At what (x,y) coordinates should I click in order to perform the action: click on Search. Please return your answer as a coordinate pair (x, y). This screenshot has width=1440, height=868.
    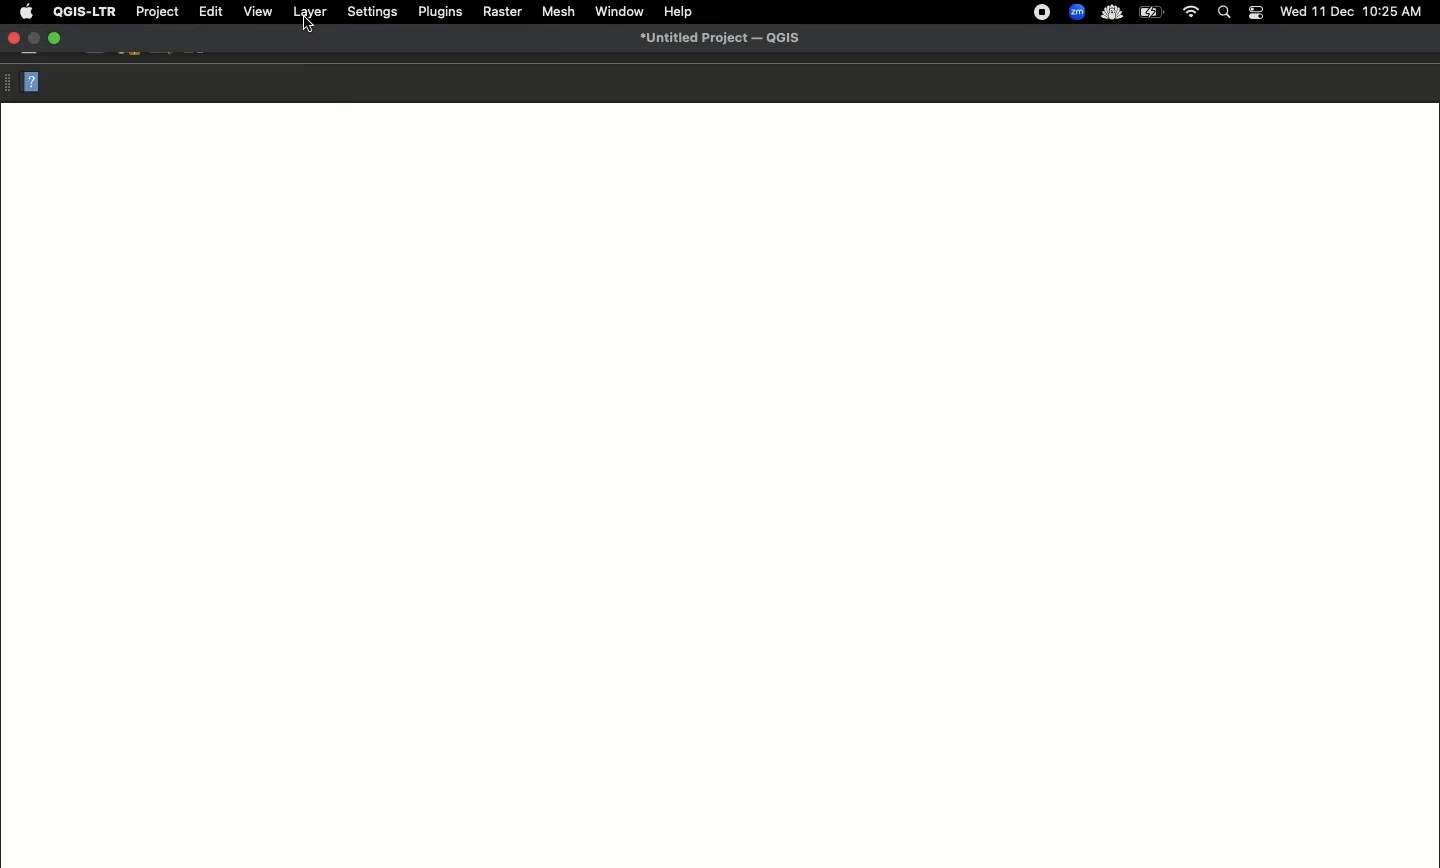
    Looking at the image, I should click on (1226, 11).